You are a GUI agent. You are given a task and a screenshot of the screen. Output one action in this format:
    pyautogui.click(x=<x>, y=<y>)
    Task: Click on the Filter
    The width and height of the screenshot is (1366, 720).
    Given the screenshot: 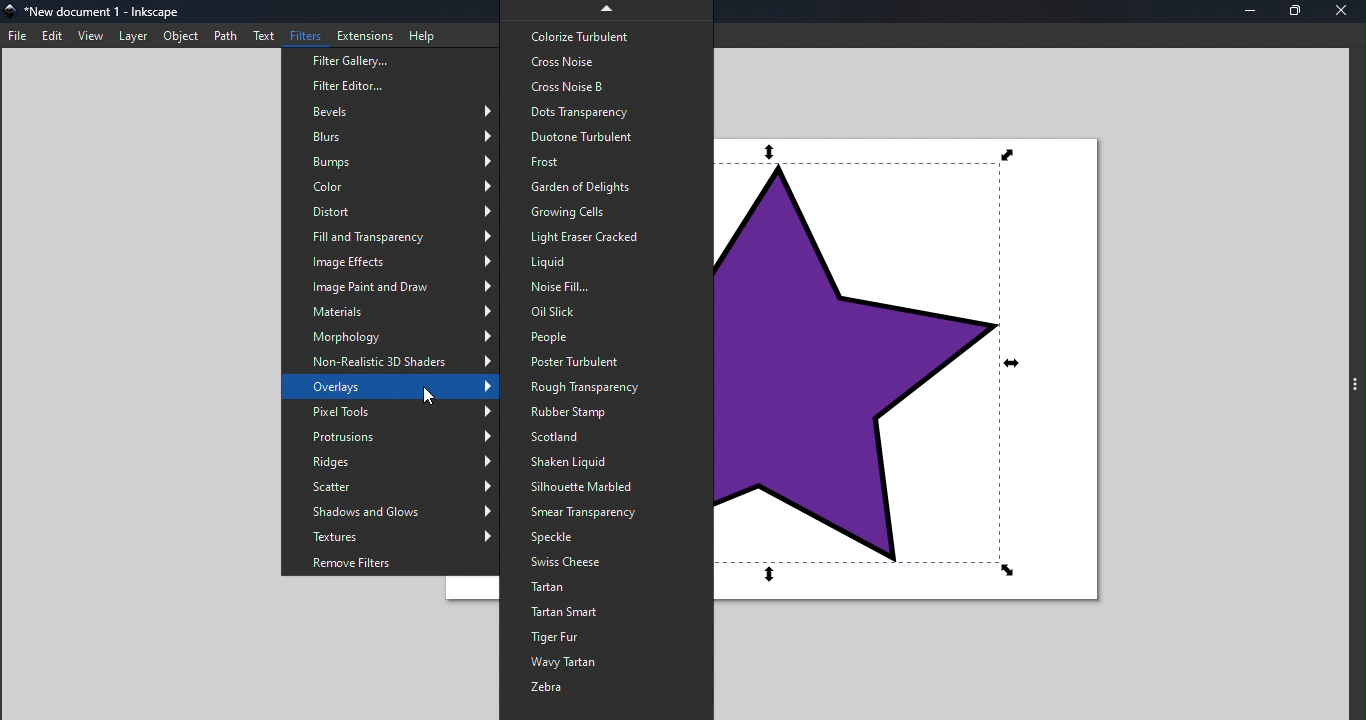 What is the action you would take?
    pyautogui.click(x=303, y=36)
    